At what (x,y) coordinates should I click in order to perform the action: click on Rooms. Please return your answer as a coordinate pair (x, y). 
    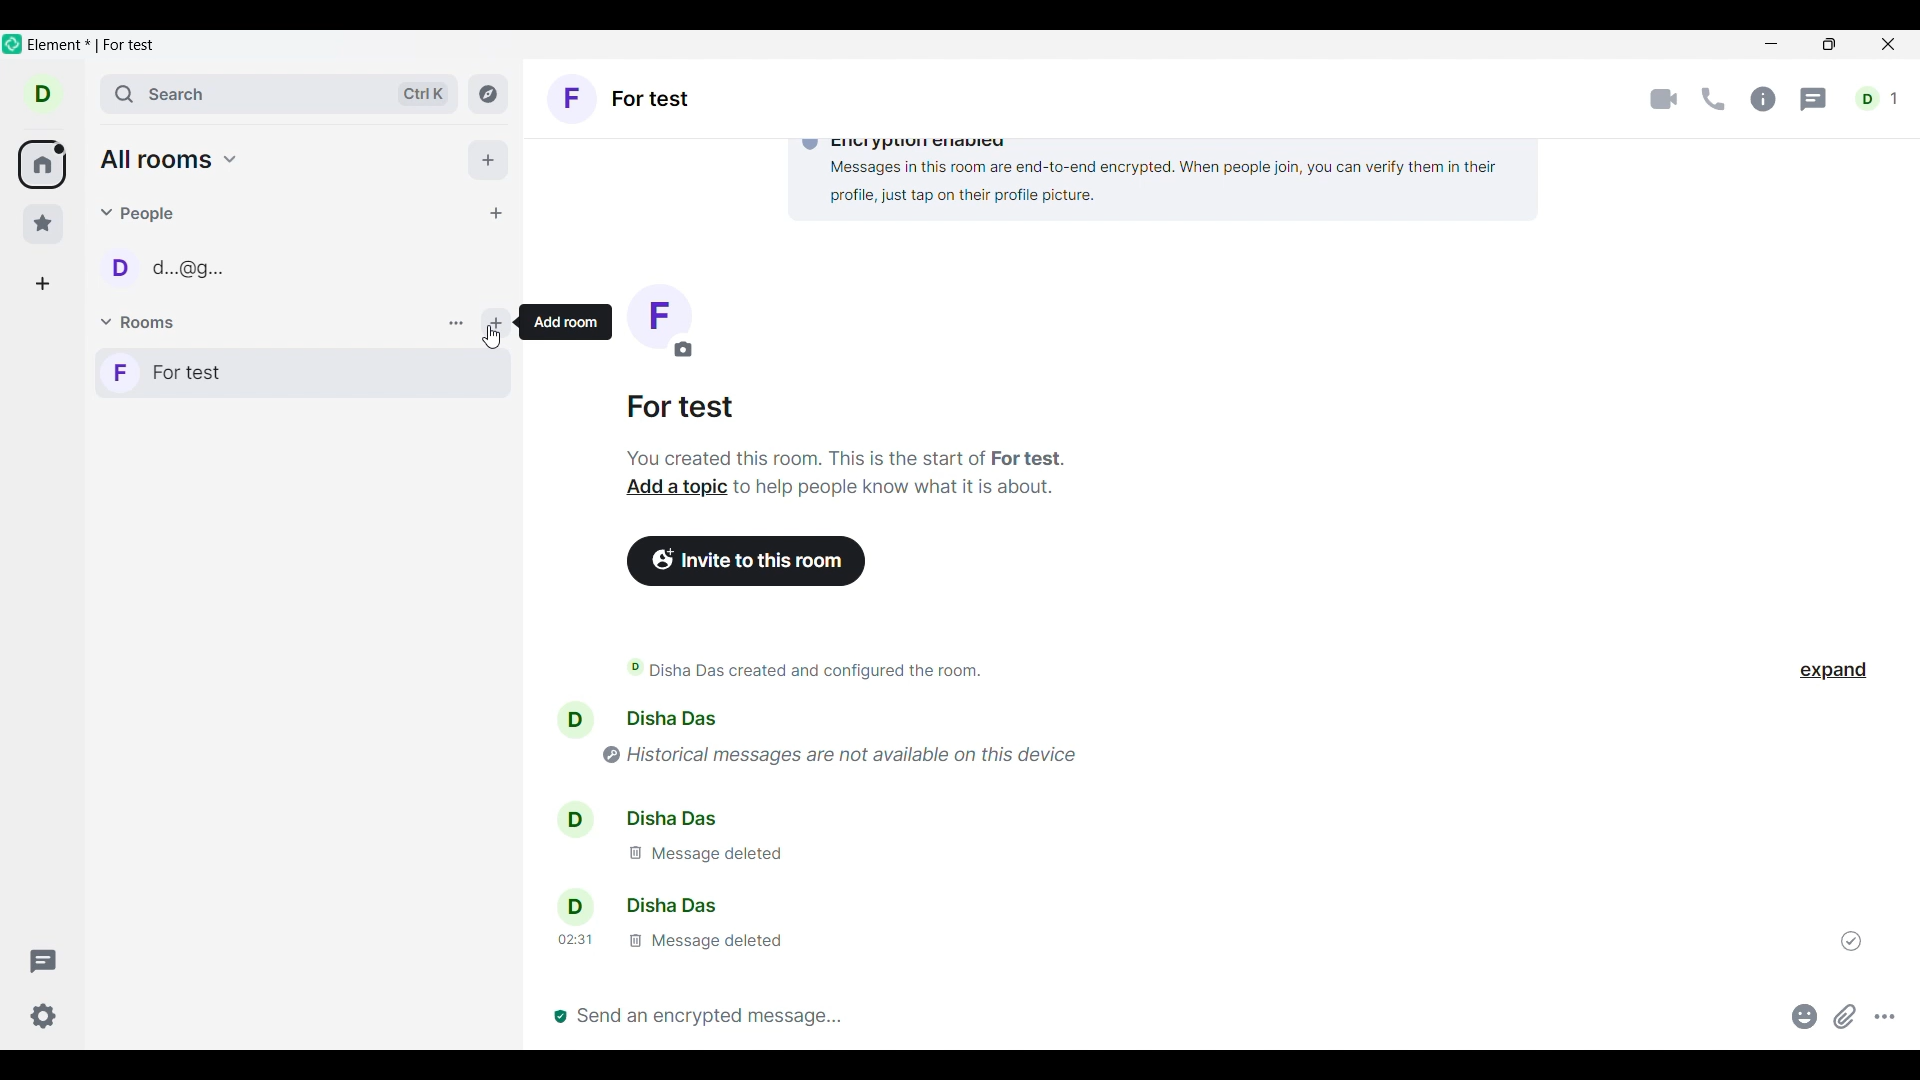
    Looking at the image, I should click on (140, 321).